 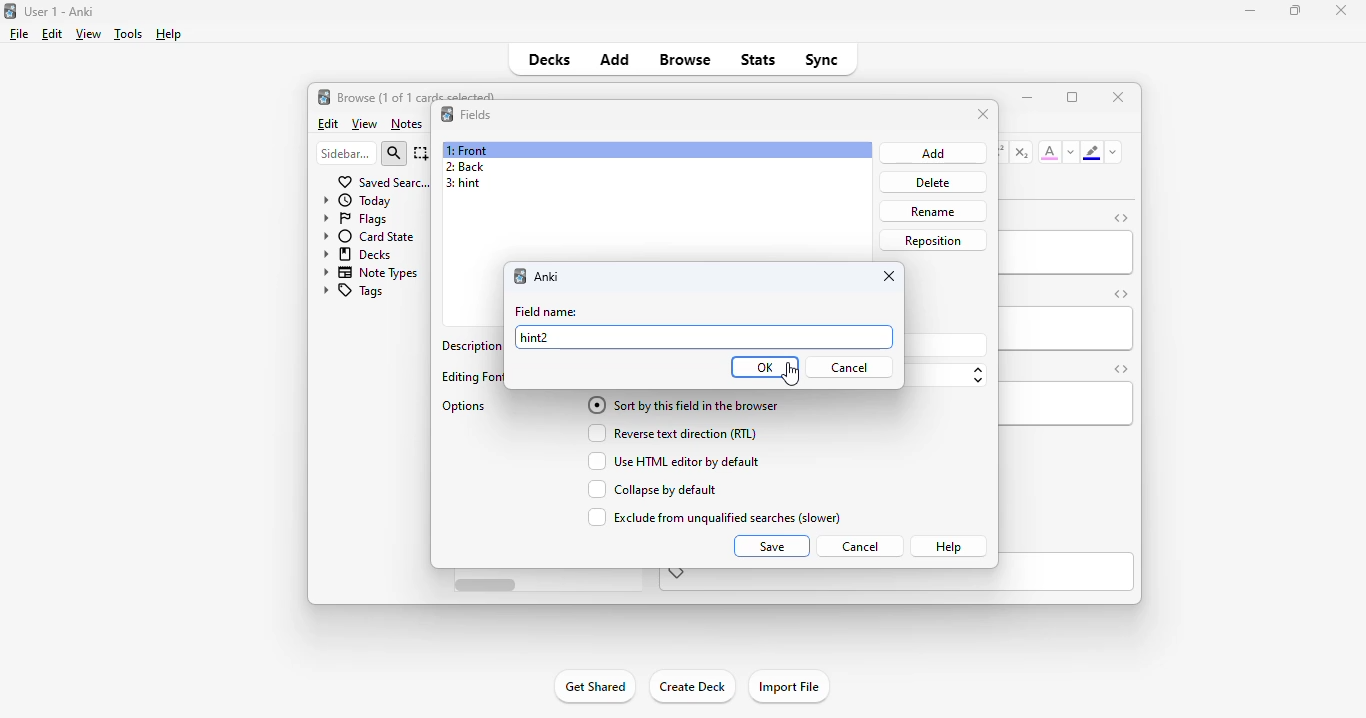 What do you see at coordinates (520, 276) in the screenshot?
I see `logo` at bounding box center [520, 276].